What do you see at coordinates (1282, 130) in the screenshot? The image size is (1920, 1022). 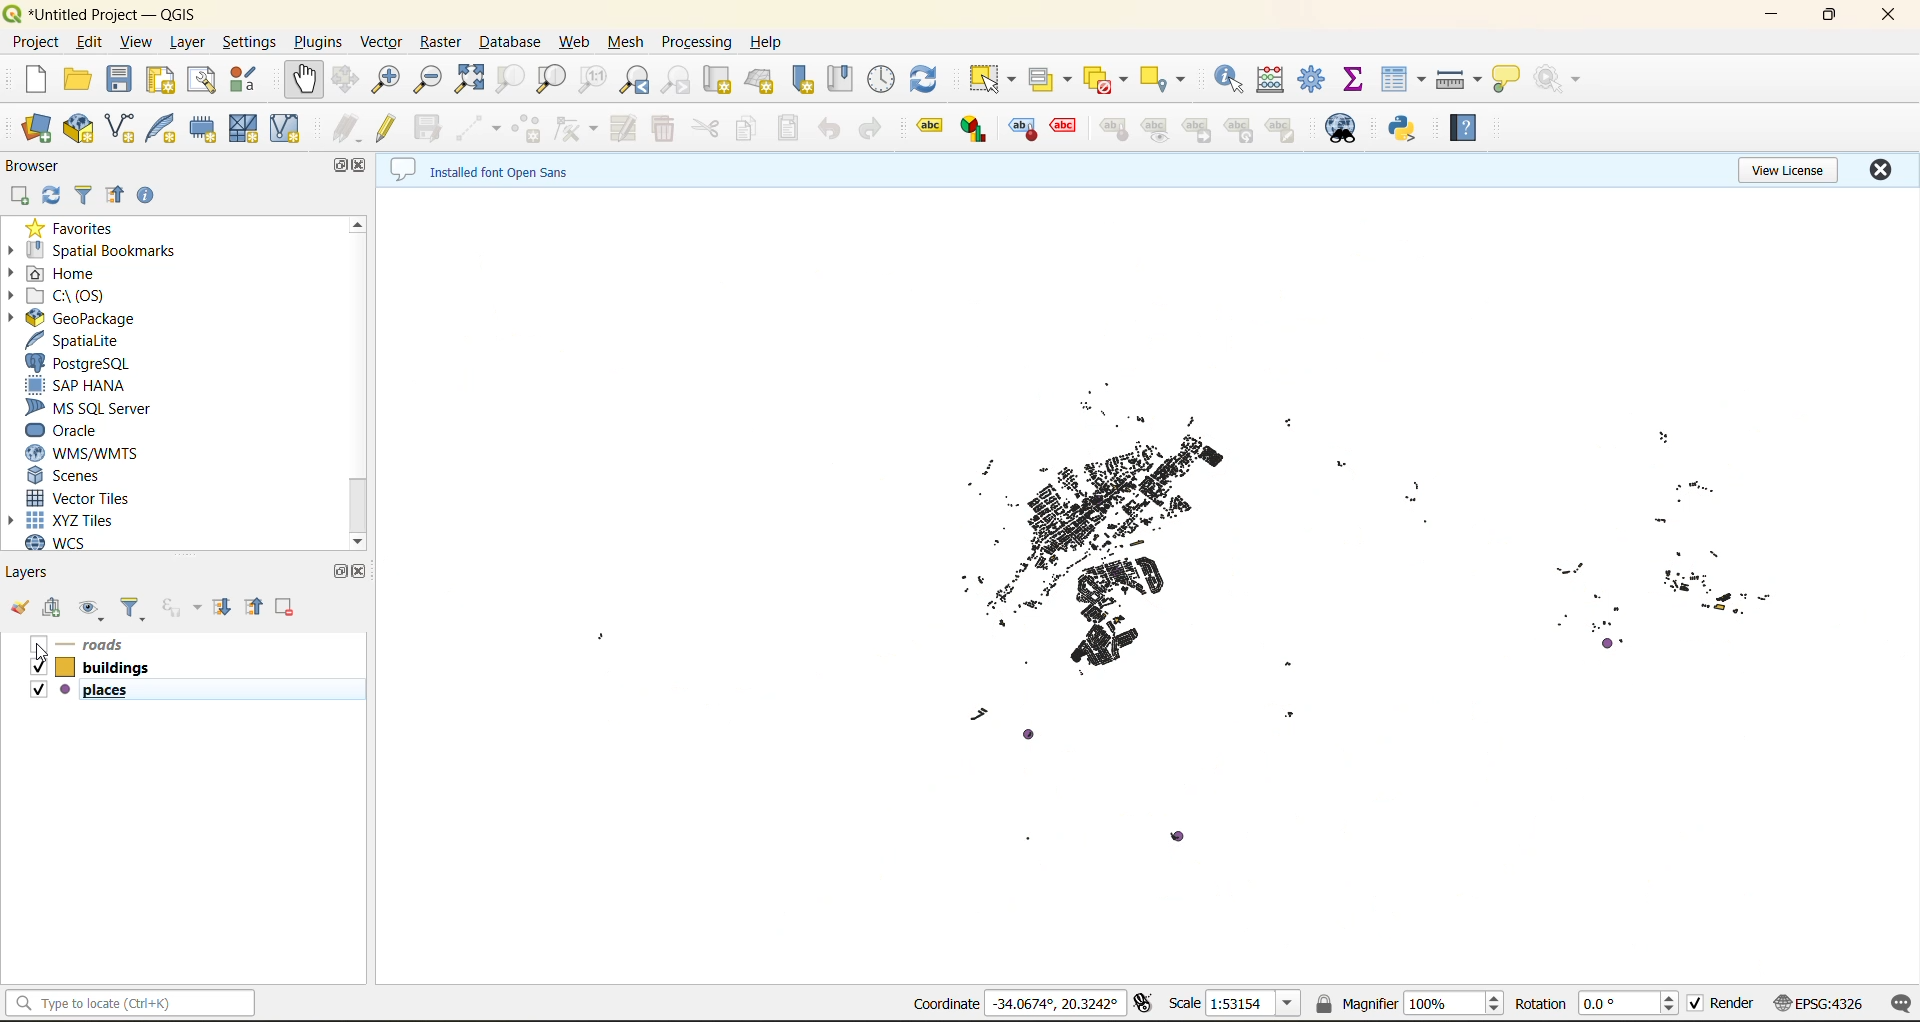 I see `labels toolbar 9` at bounding box center [1282, 130].